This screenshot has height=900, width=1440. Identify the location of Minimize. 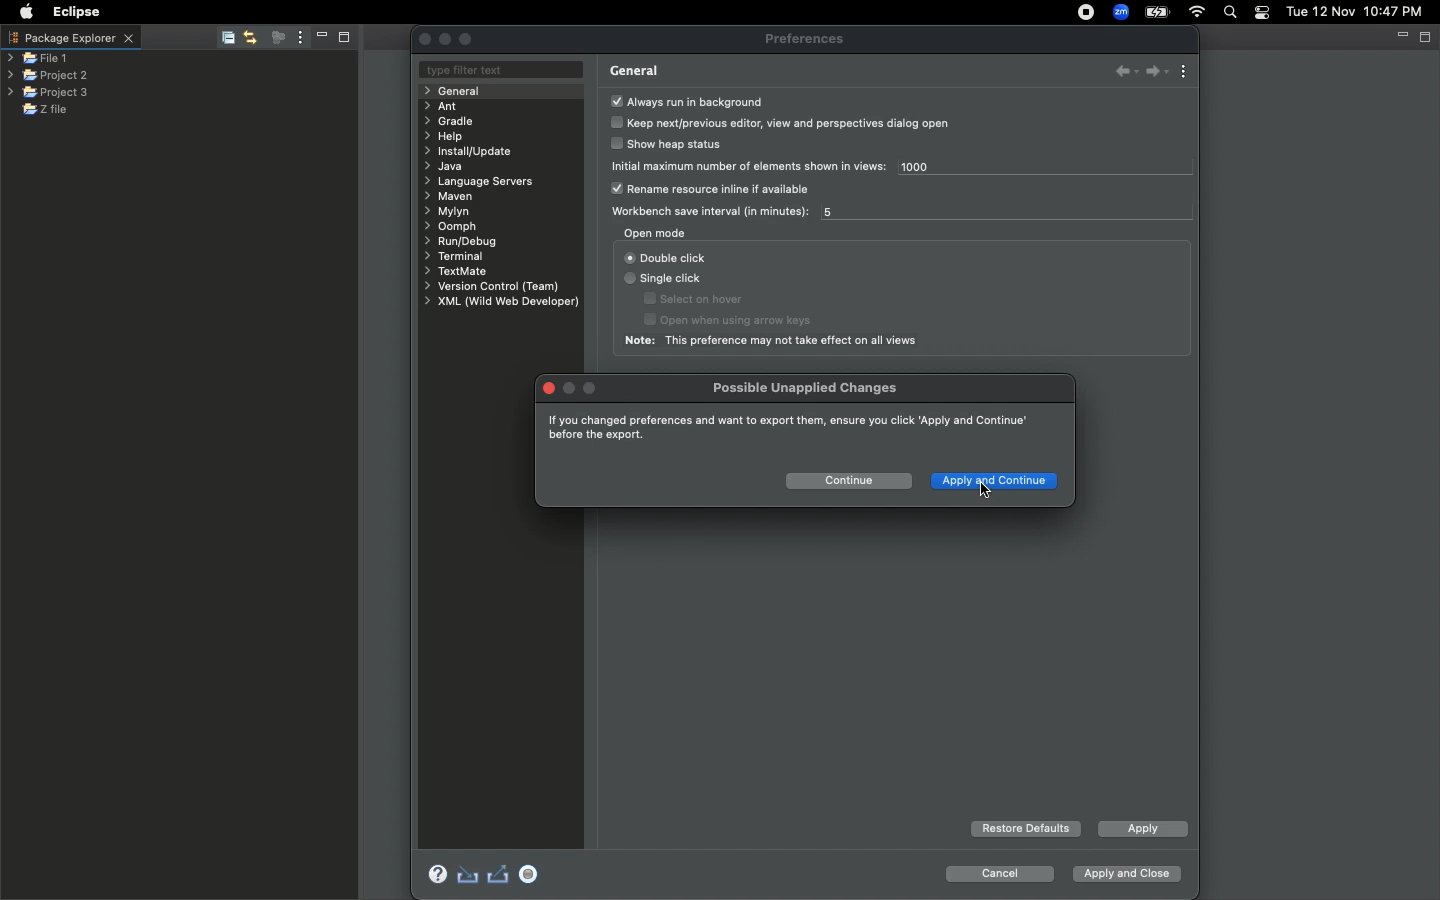
(322, 37).